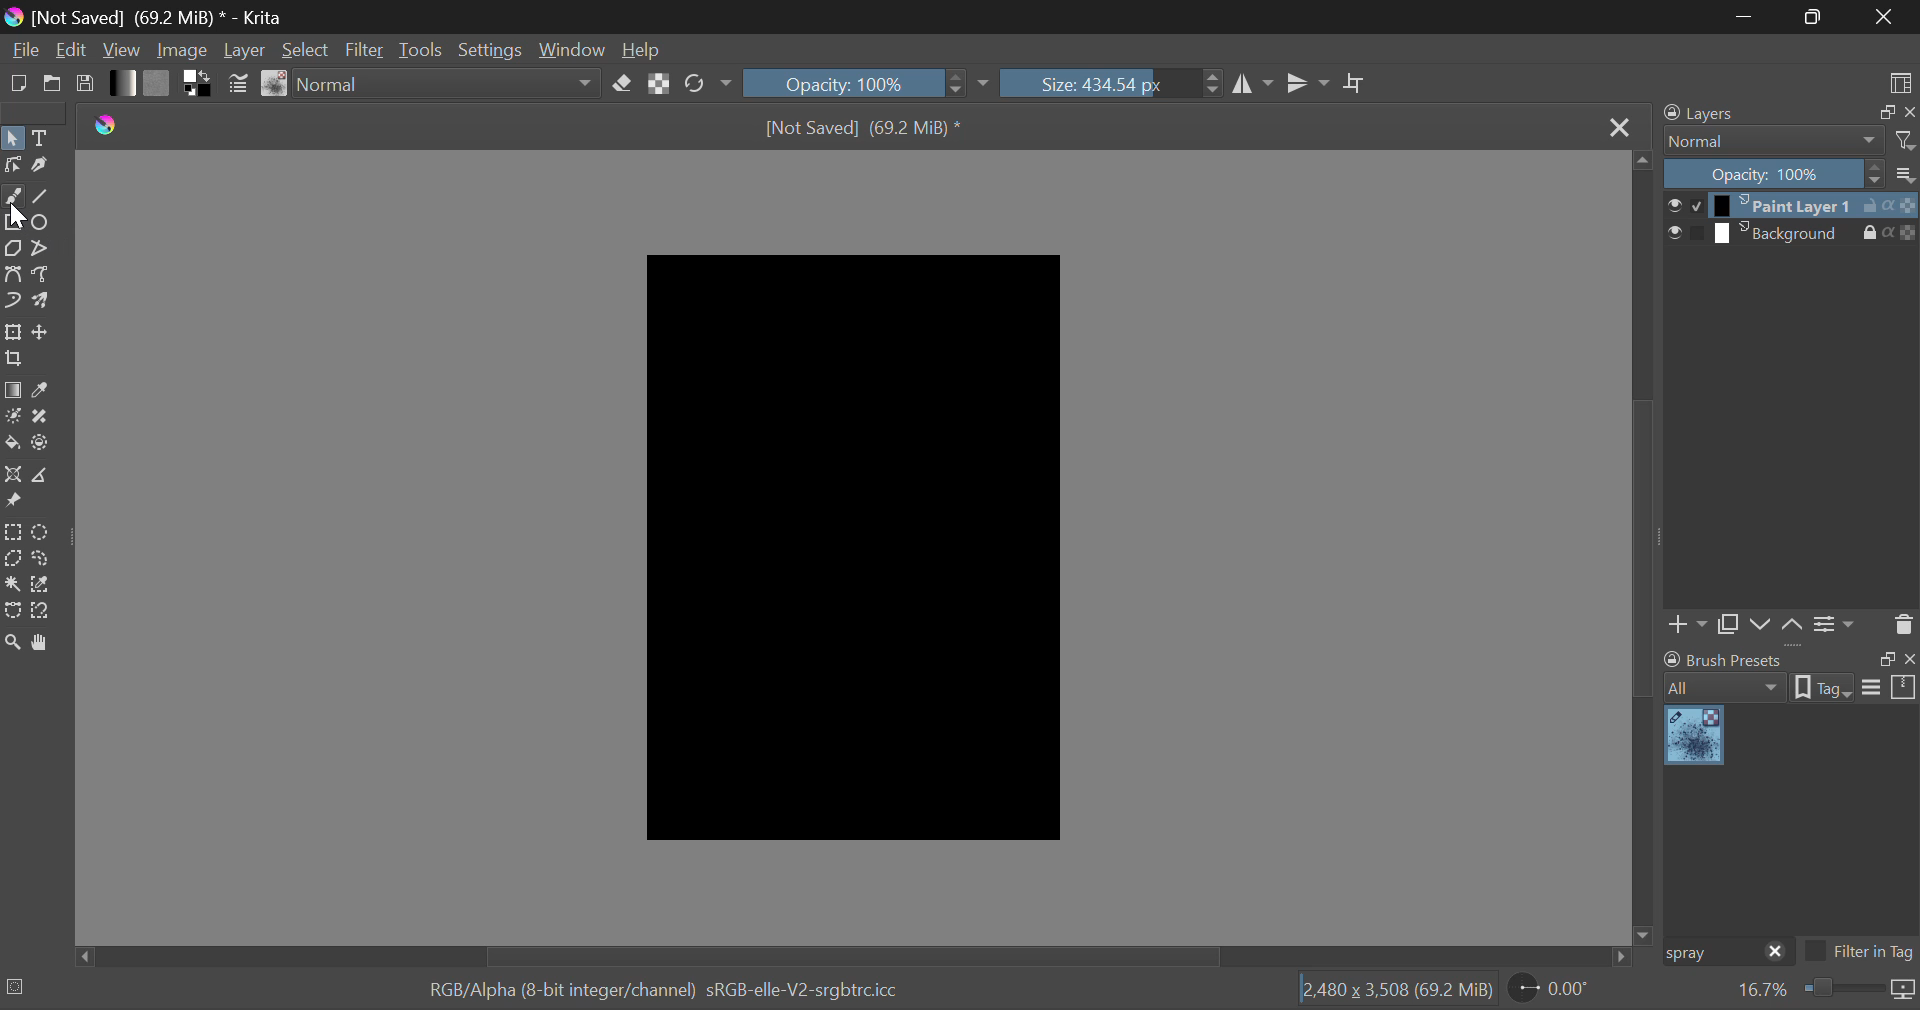 The height and width of the screenshot is (1010, 1920). I want to click on logo, so click(107, 126).